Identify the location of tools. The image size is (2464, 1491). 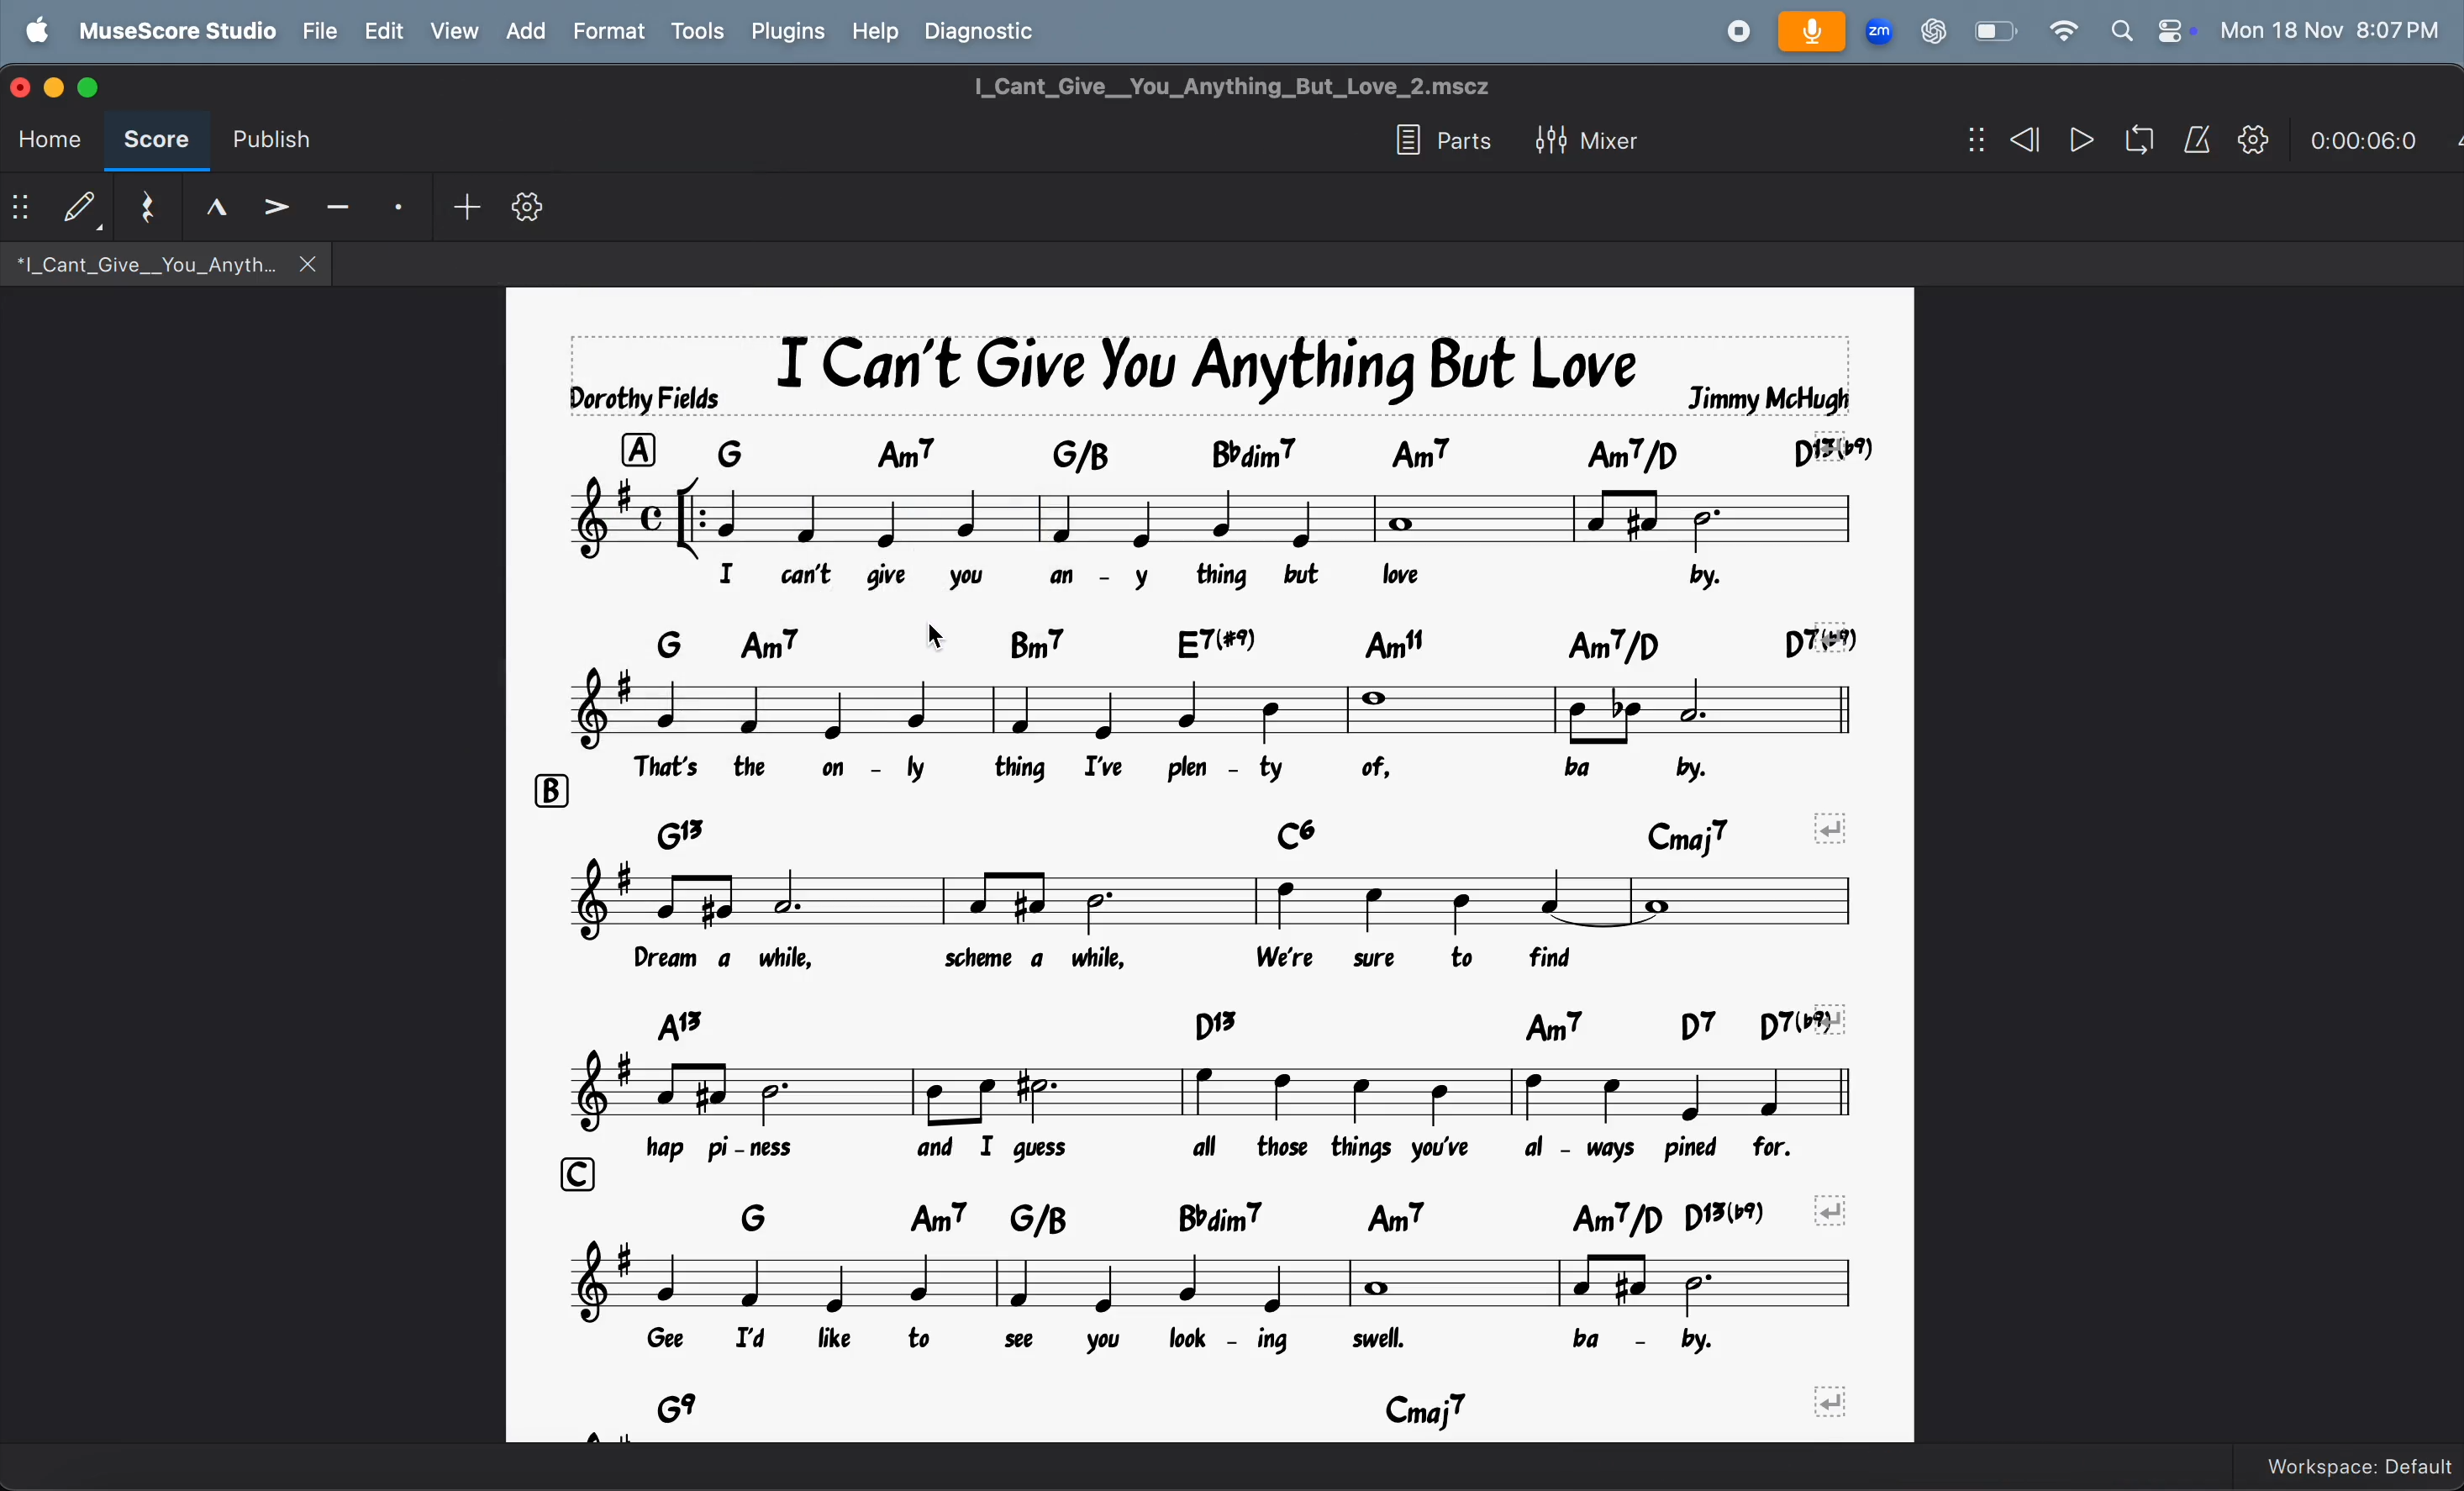
(698, 32).